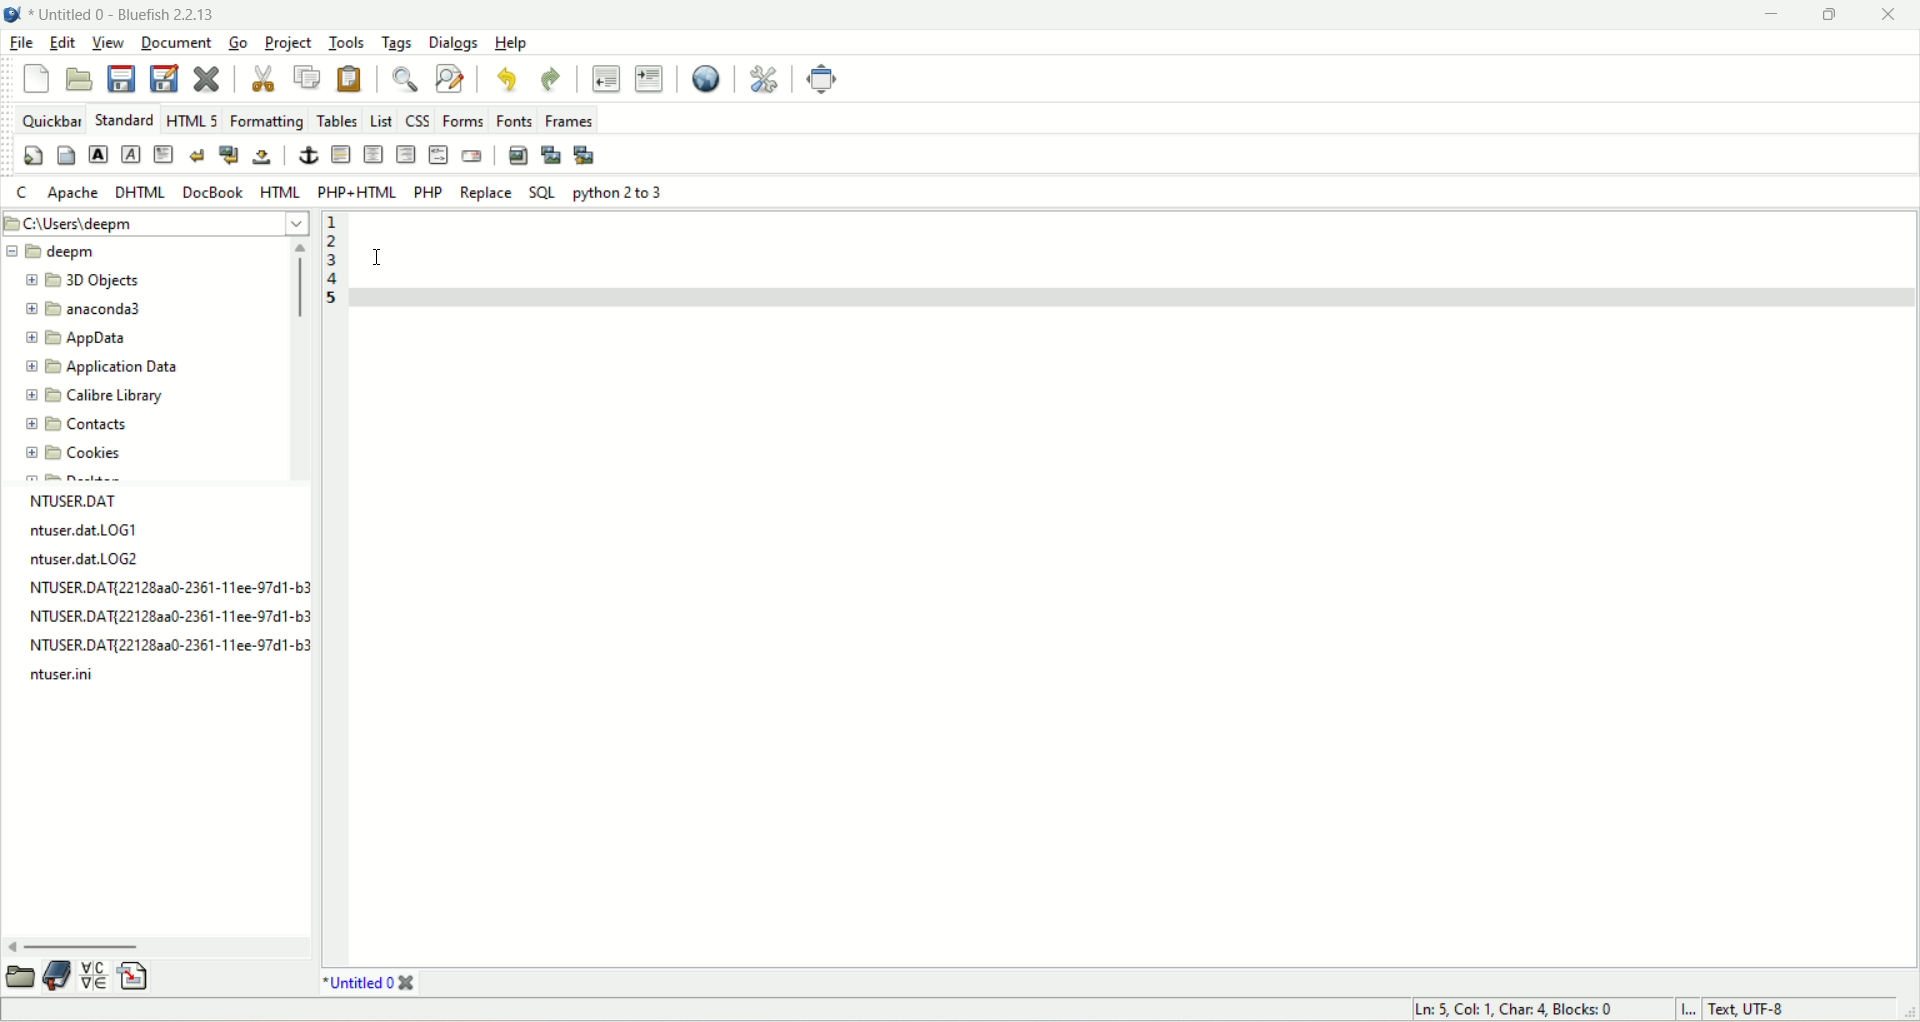  I want to click on calibre, so click(90, 398).